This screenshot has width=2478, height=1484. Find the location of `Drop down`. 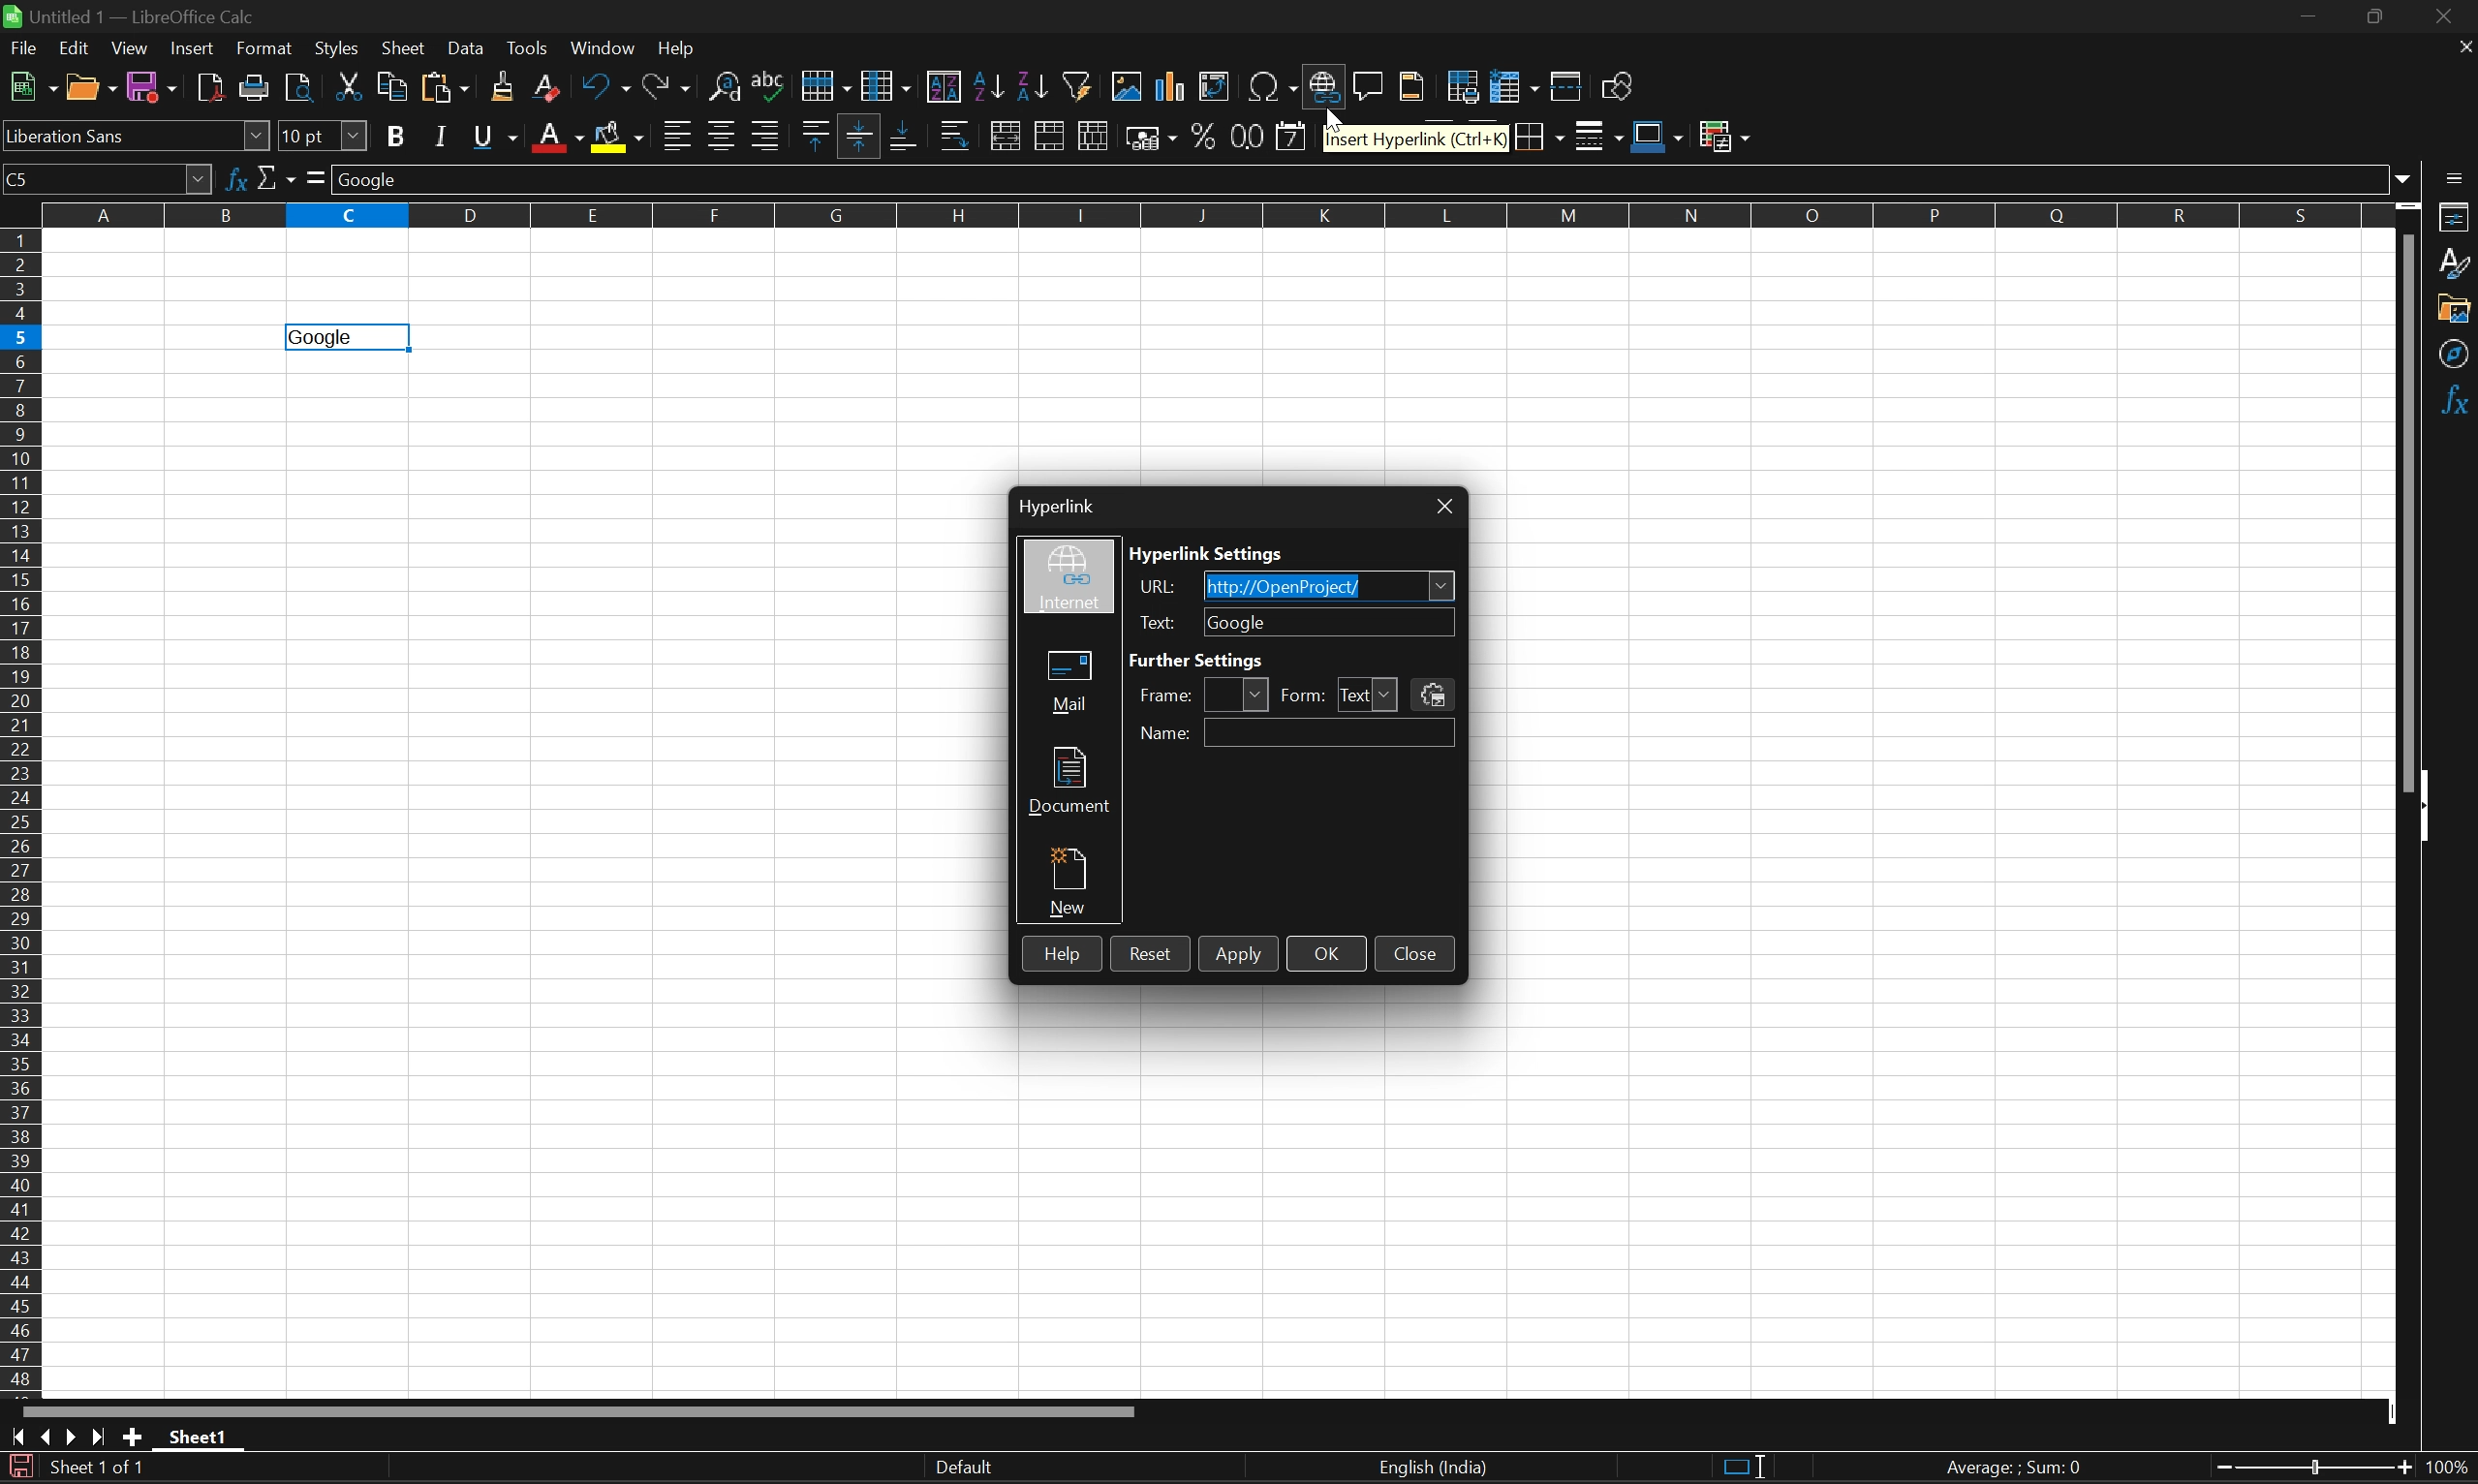

Drop down is located at coordinates (2404, 176).